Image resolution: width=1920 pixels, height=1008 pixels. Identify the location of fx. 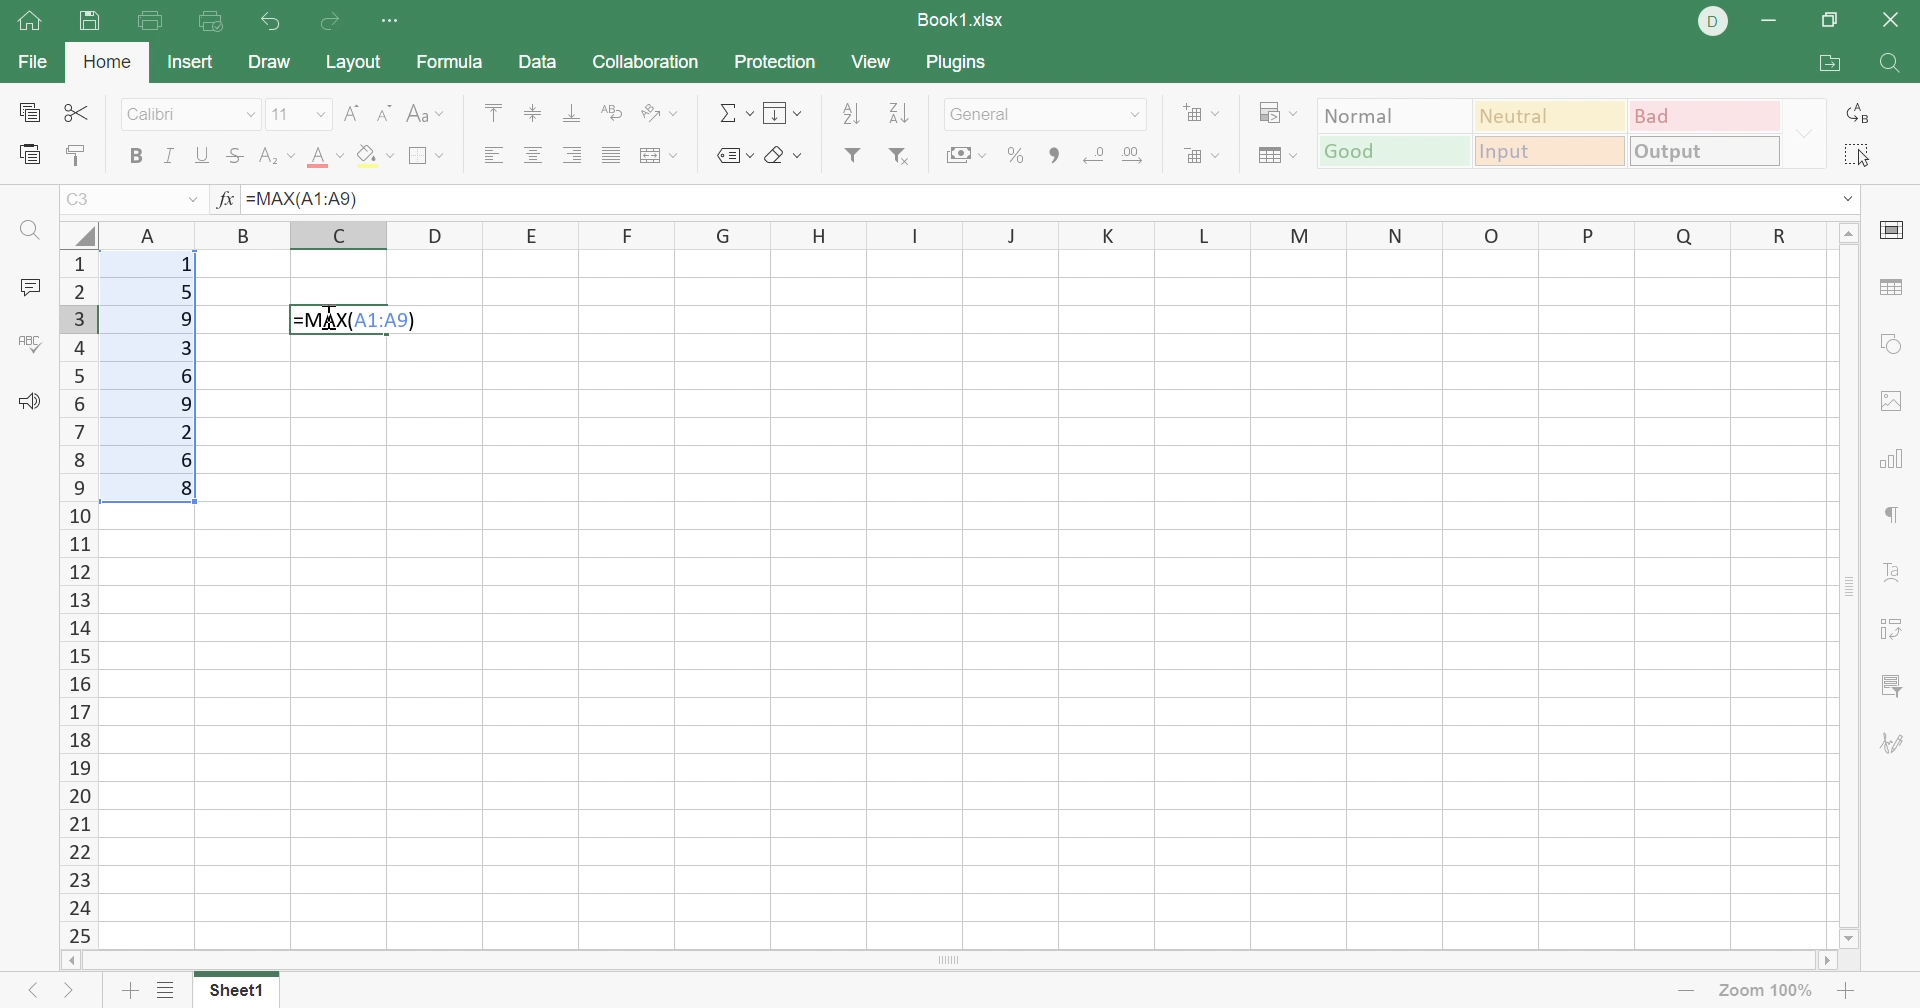
(224, 201).